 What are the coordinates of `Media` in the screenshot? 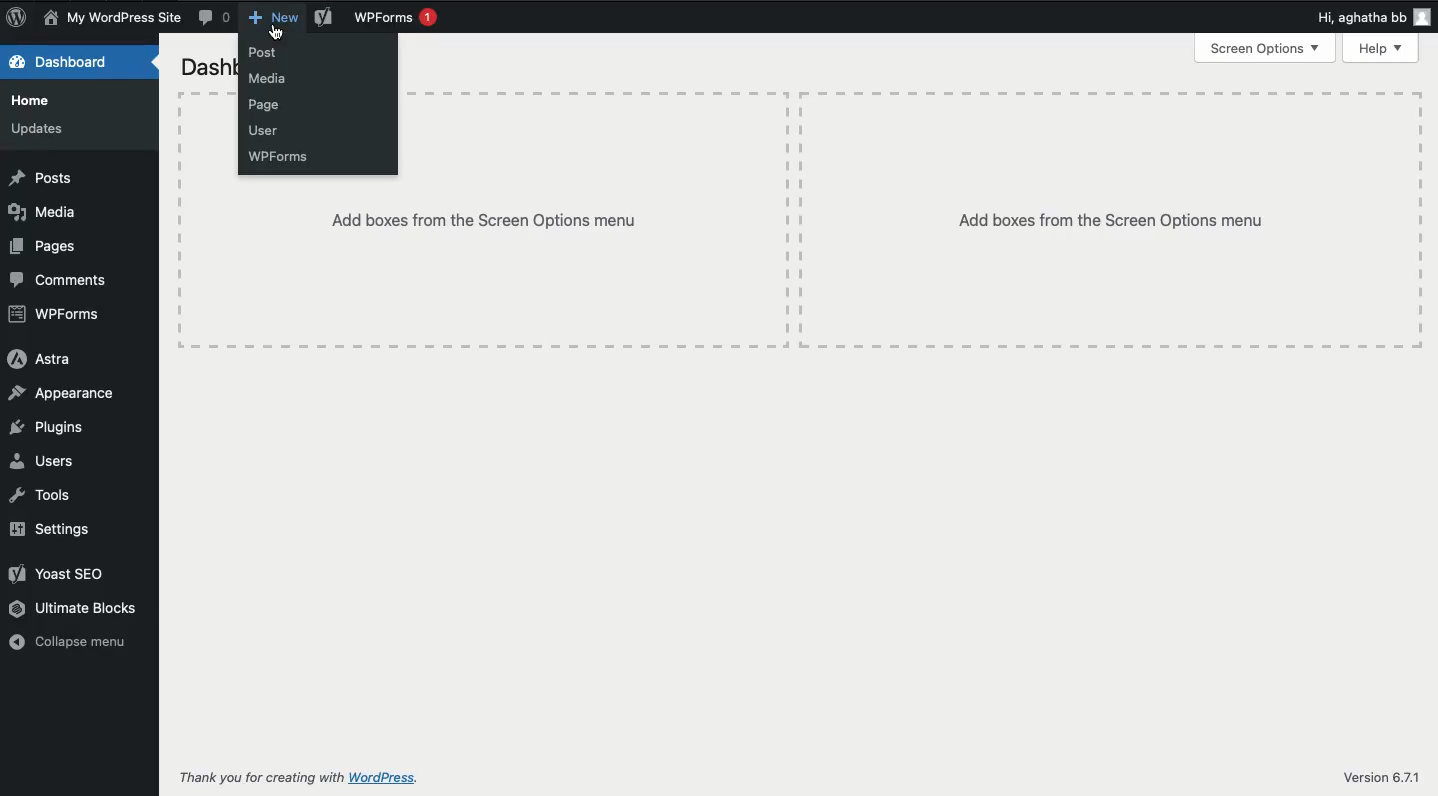 It's located at (46, 212).